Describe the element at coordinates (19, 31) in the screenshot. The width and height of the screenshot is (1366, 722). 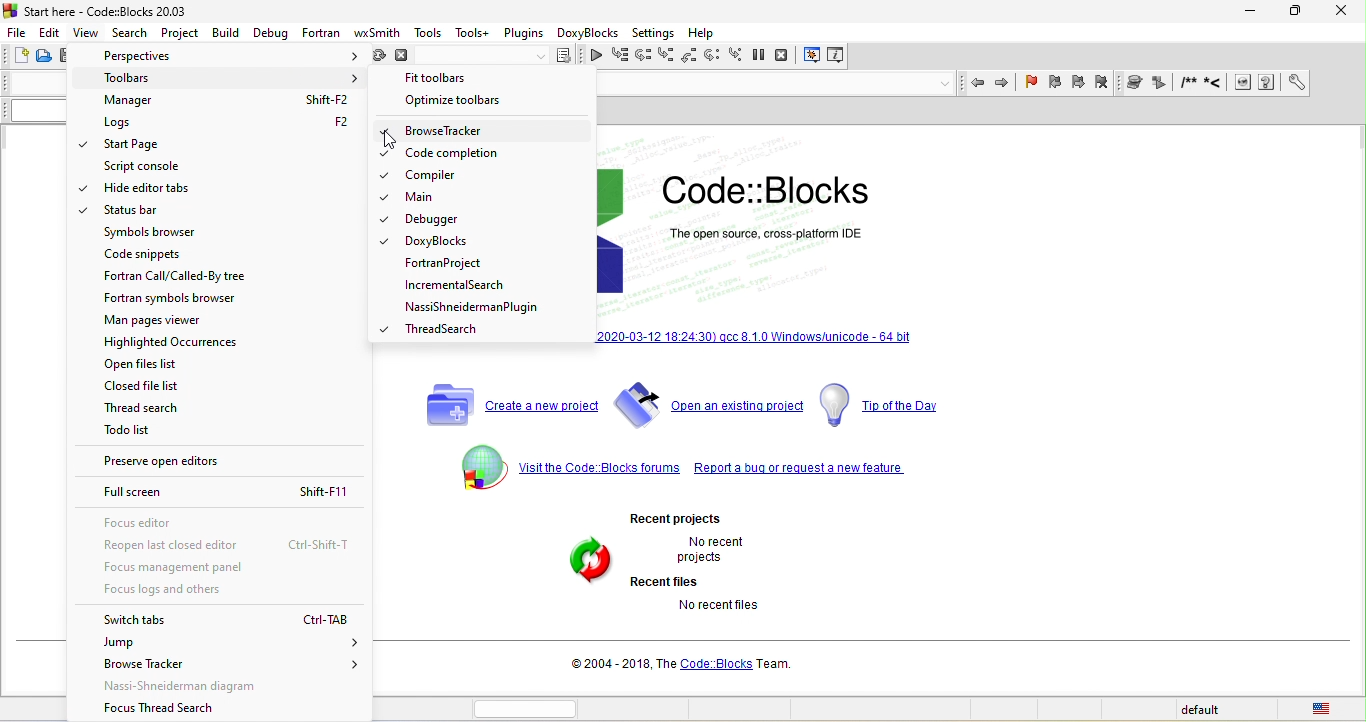
I see `file` at that location.